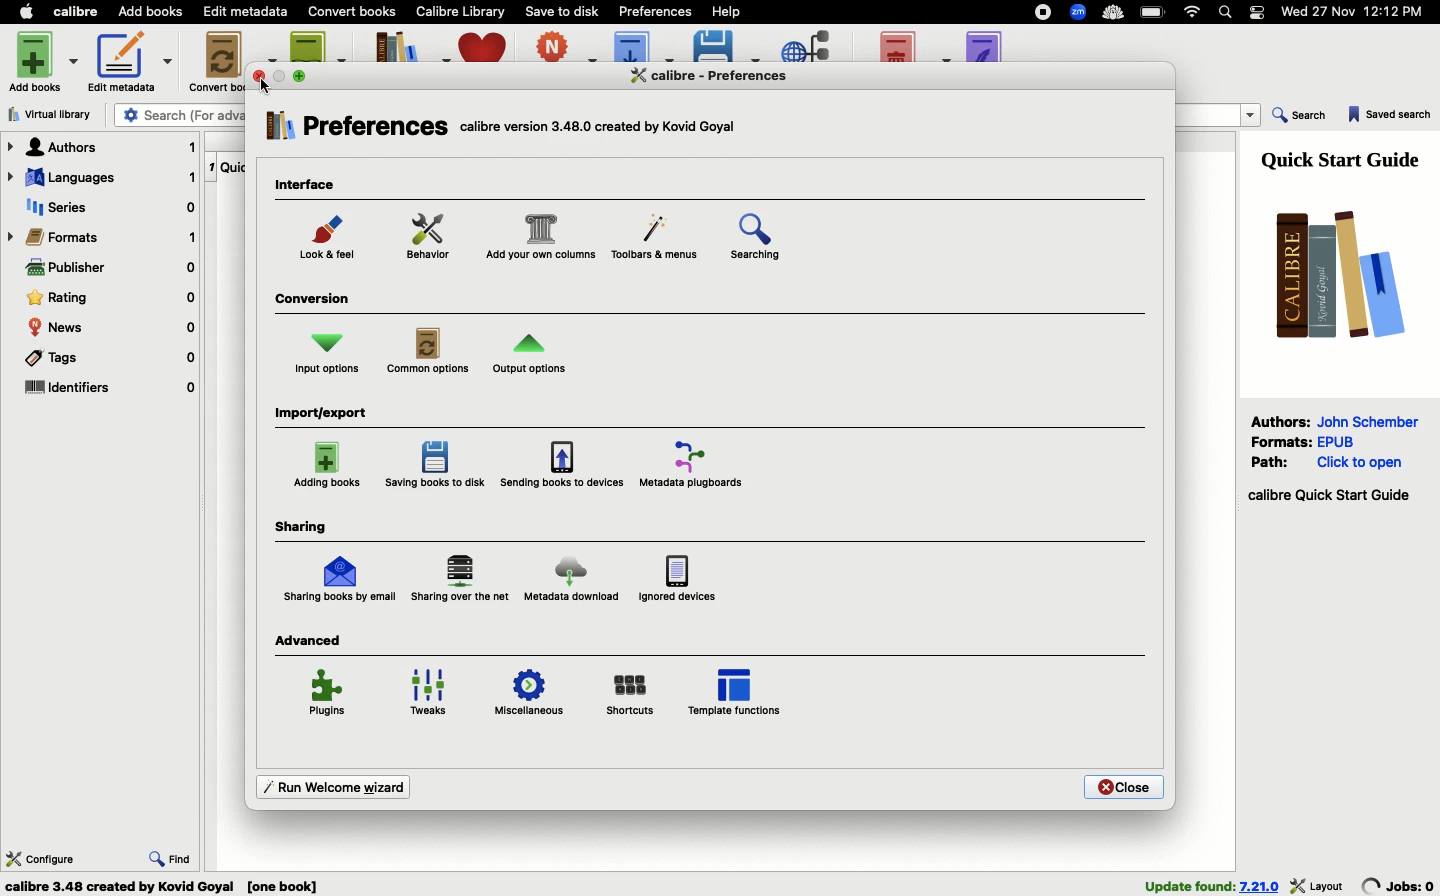 The height and width of the screenshot is (896, 1440). What do you see at coordinates (329, 465) in the screenshot?
I see `Adding books` at bounding box center [329, 465].